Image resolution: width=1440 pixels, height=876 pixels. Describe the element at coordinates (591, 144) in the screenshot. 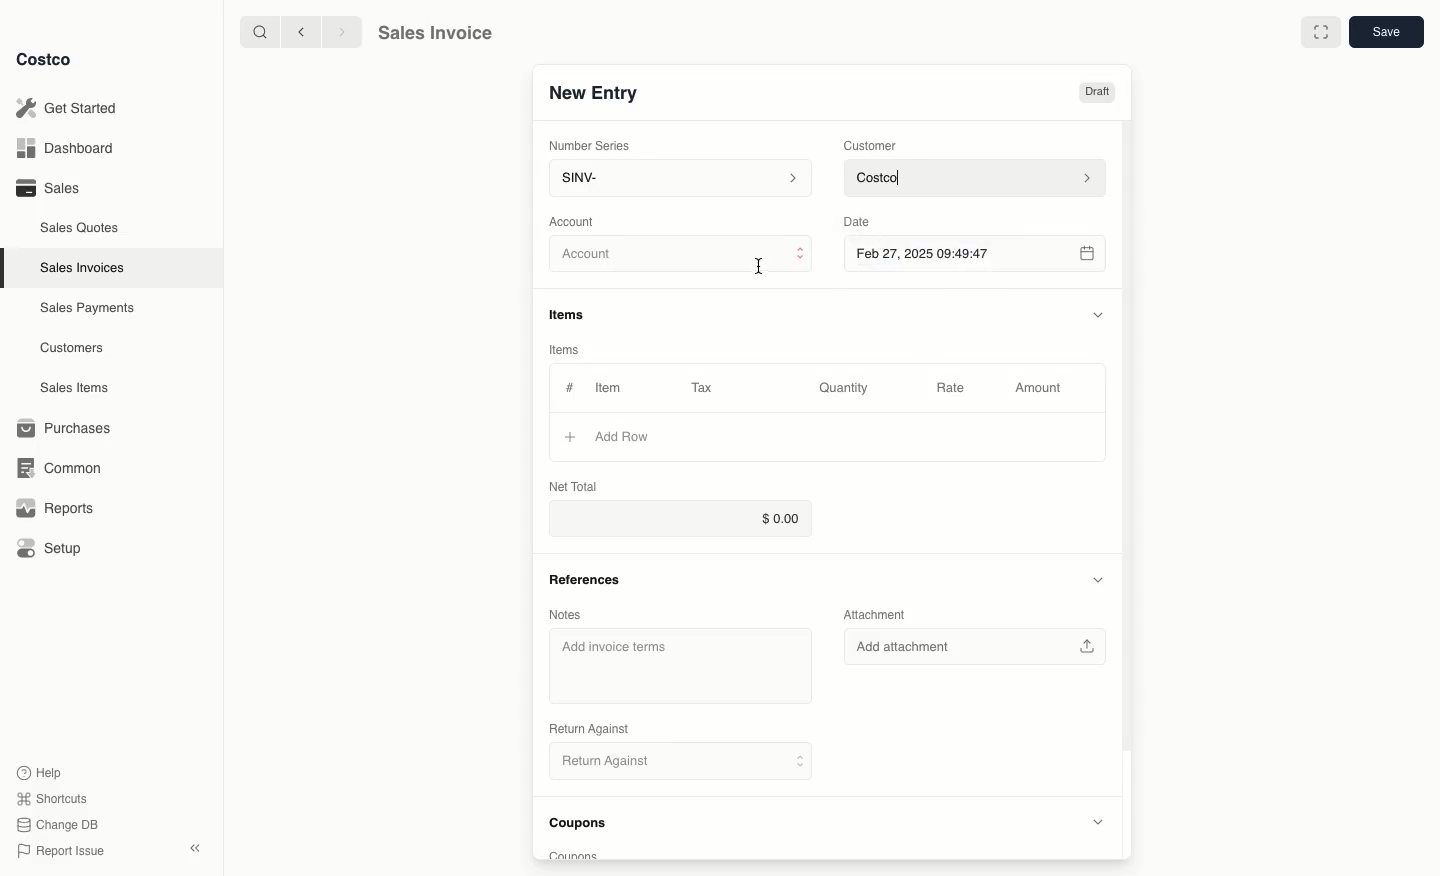

I see `Number Series` at that location.